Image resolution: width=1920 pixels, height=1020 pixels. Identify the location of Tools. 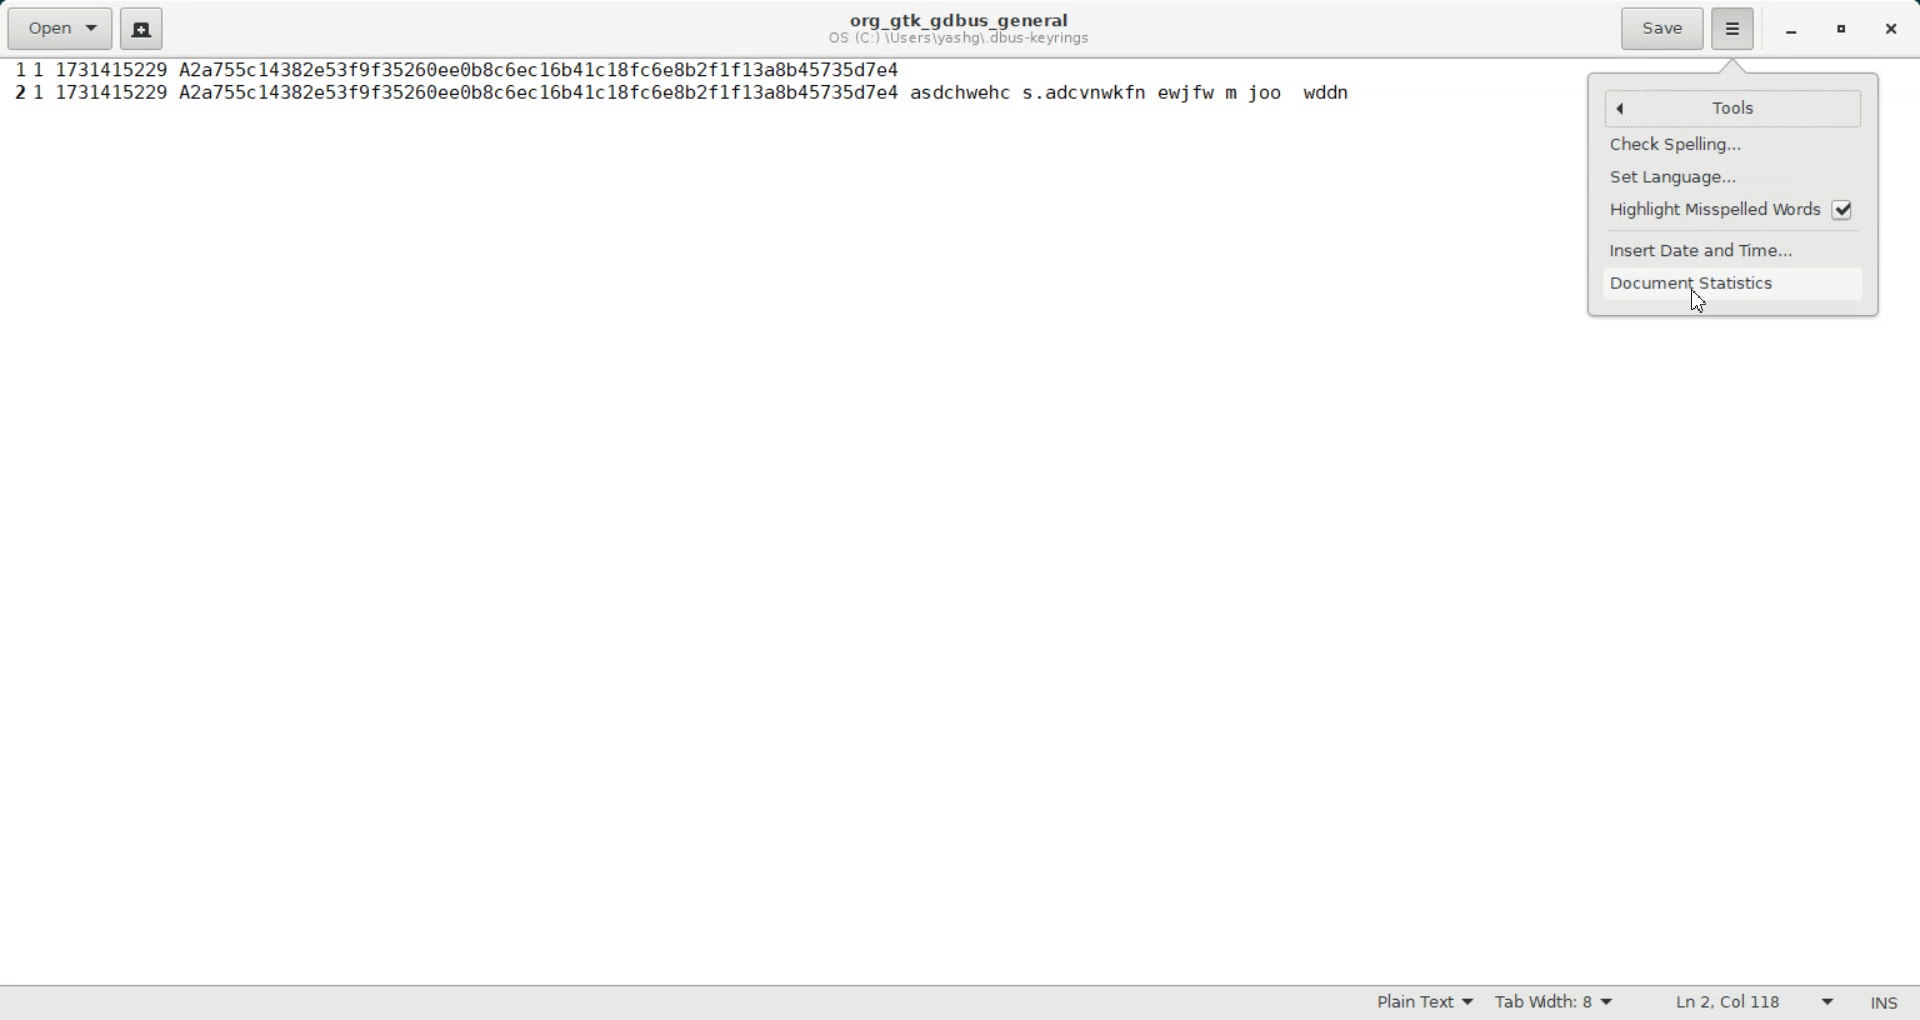
(1759, 108).